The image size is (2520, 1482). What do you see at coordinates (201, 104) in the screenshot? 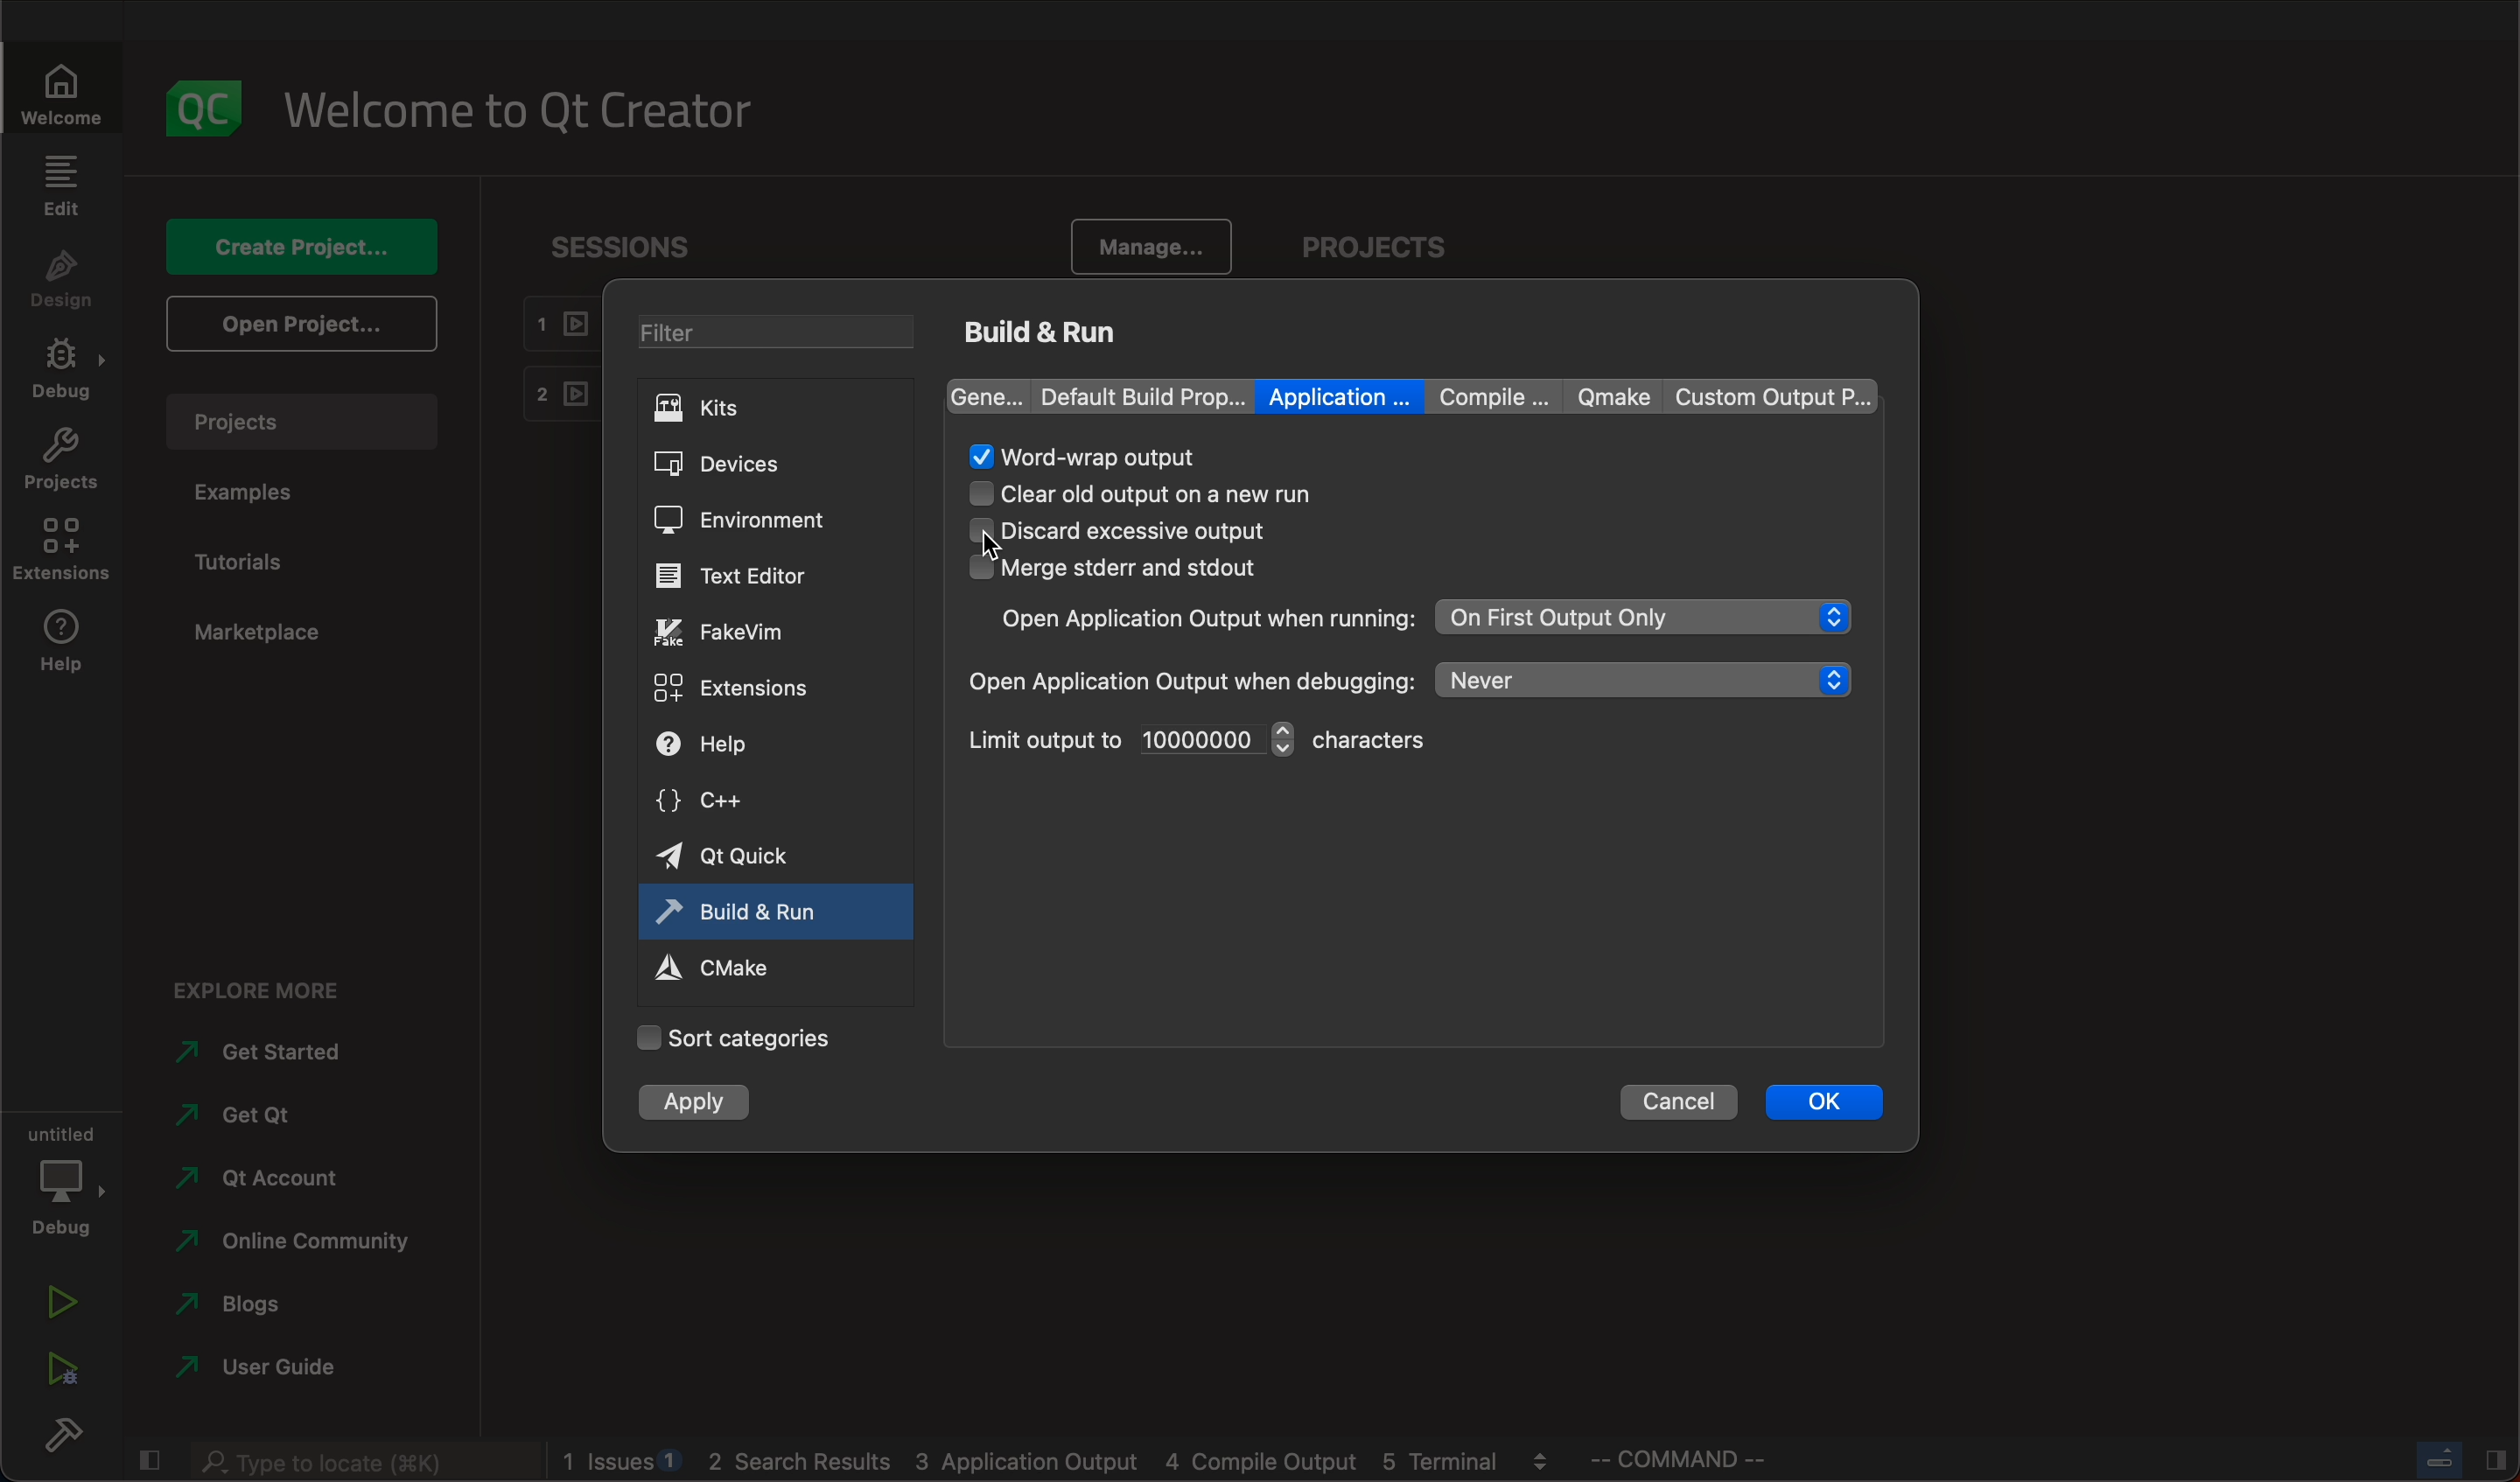
I see `logo` at bounding box center [201, 104].